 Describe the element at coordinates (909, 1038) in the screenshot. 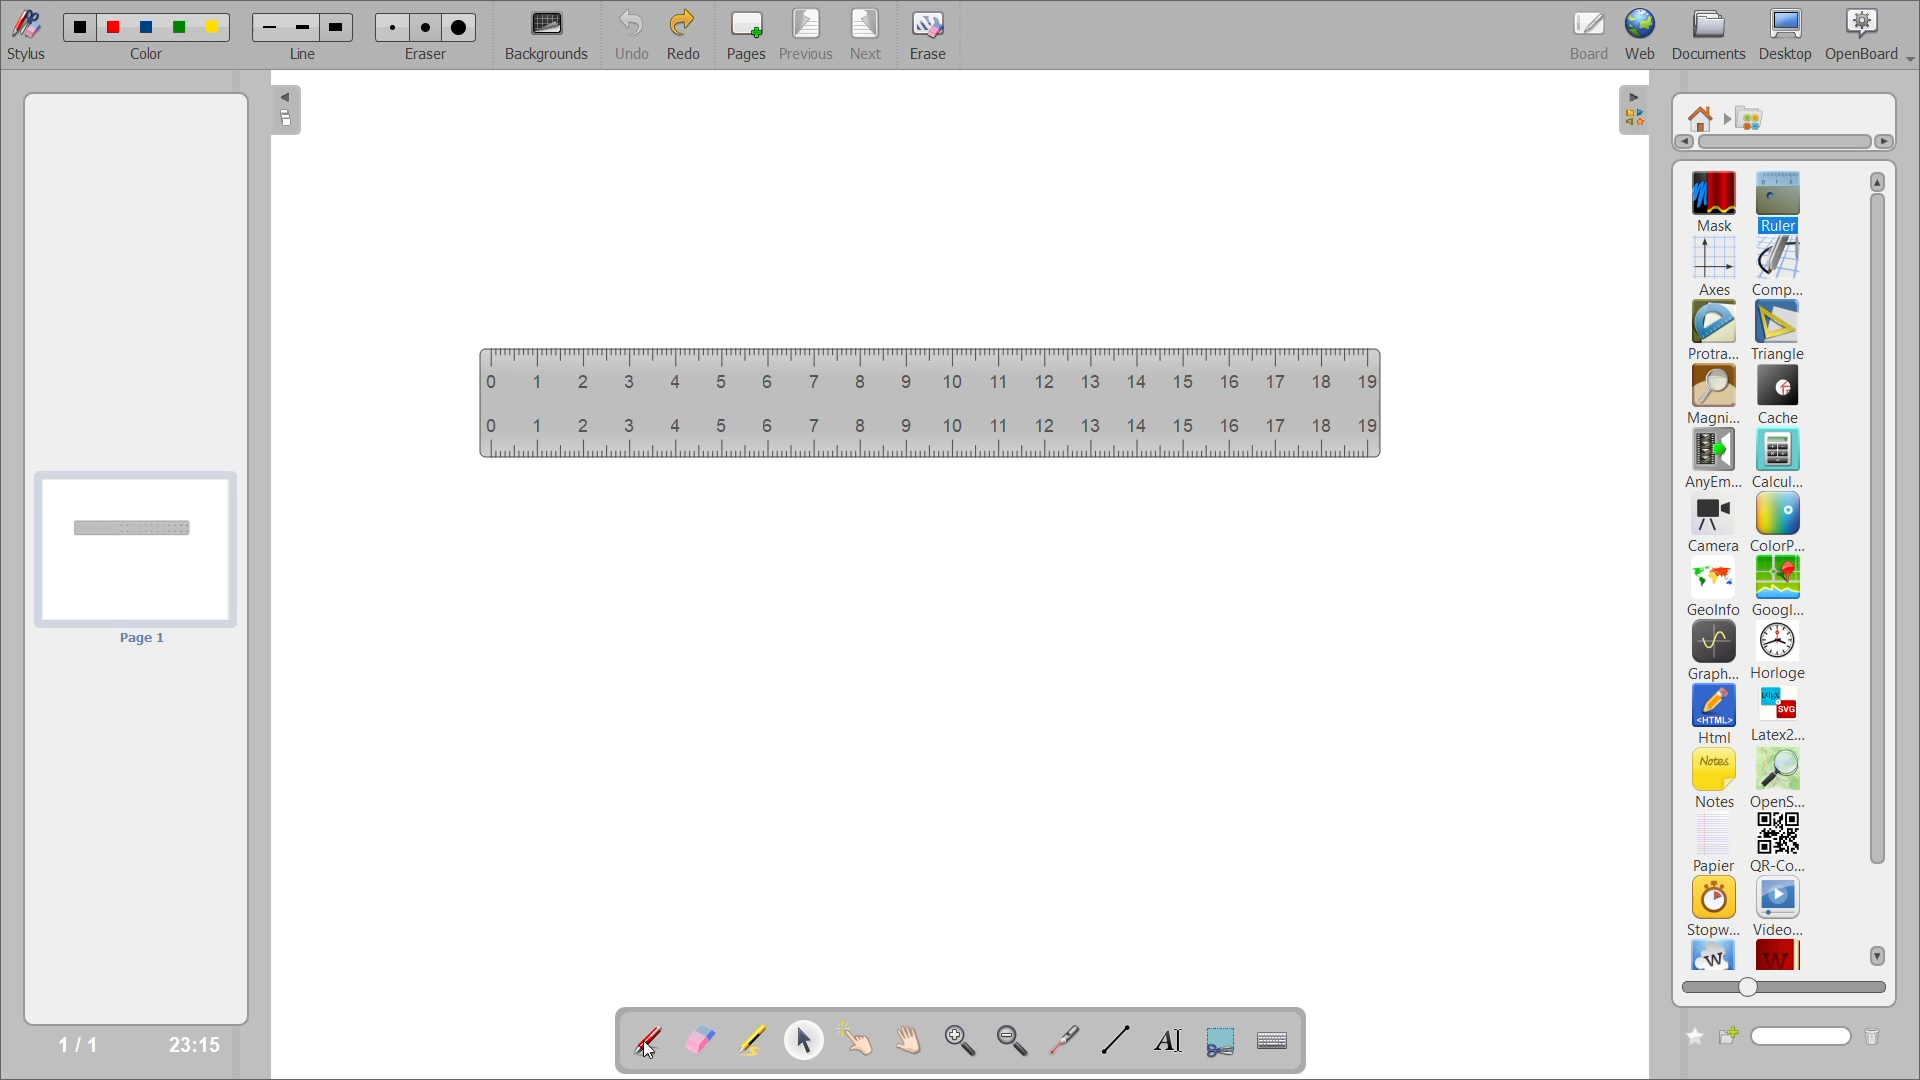

I see `scroll page` at that location.